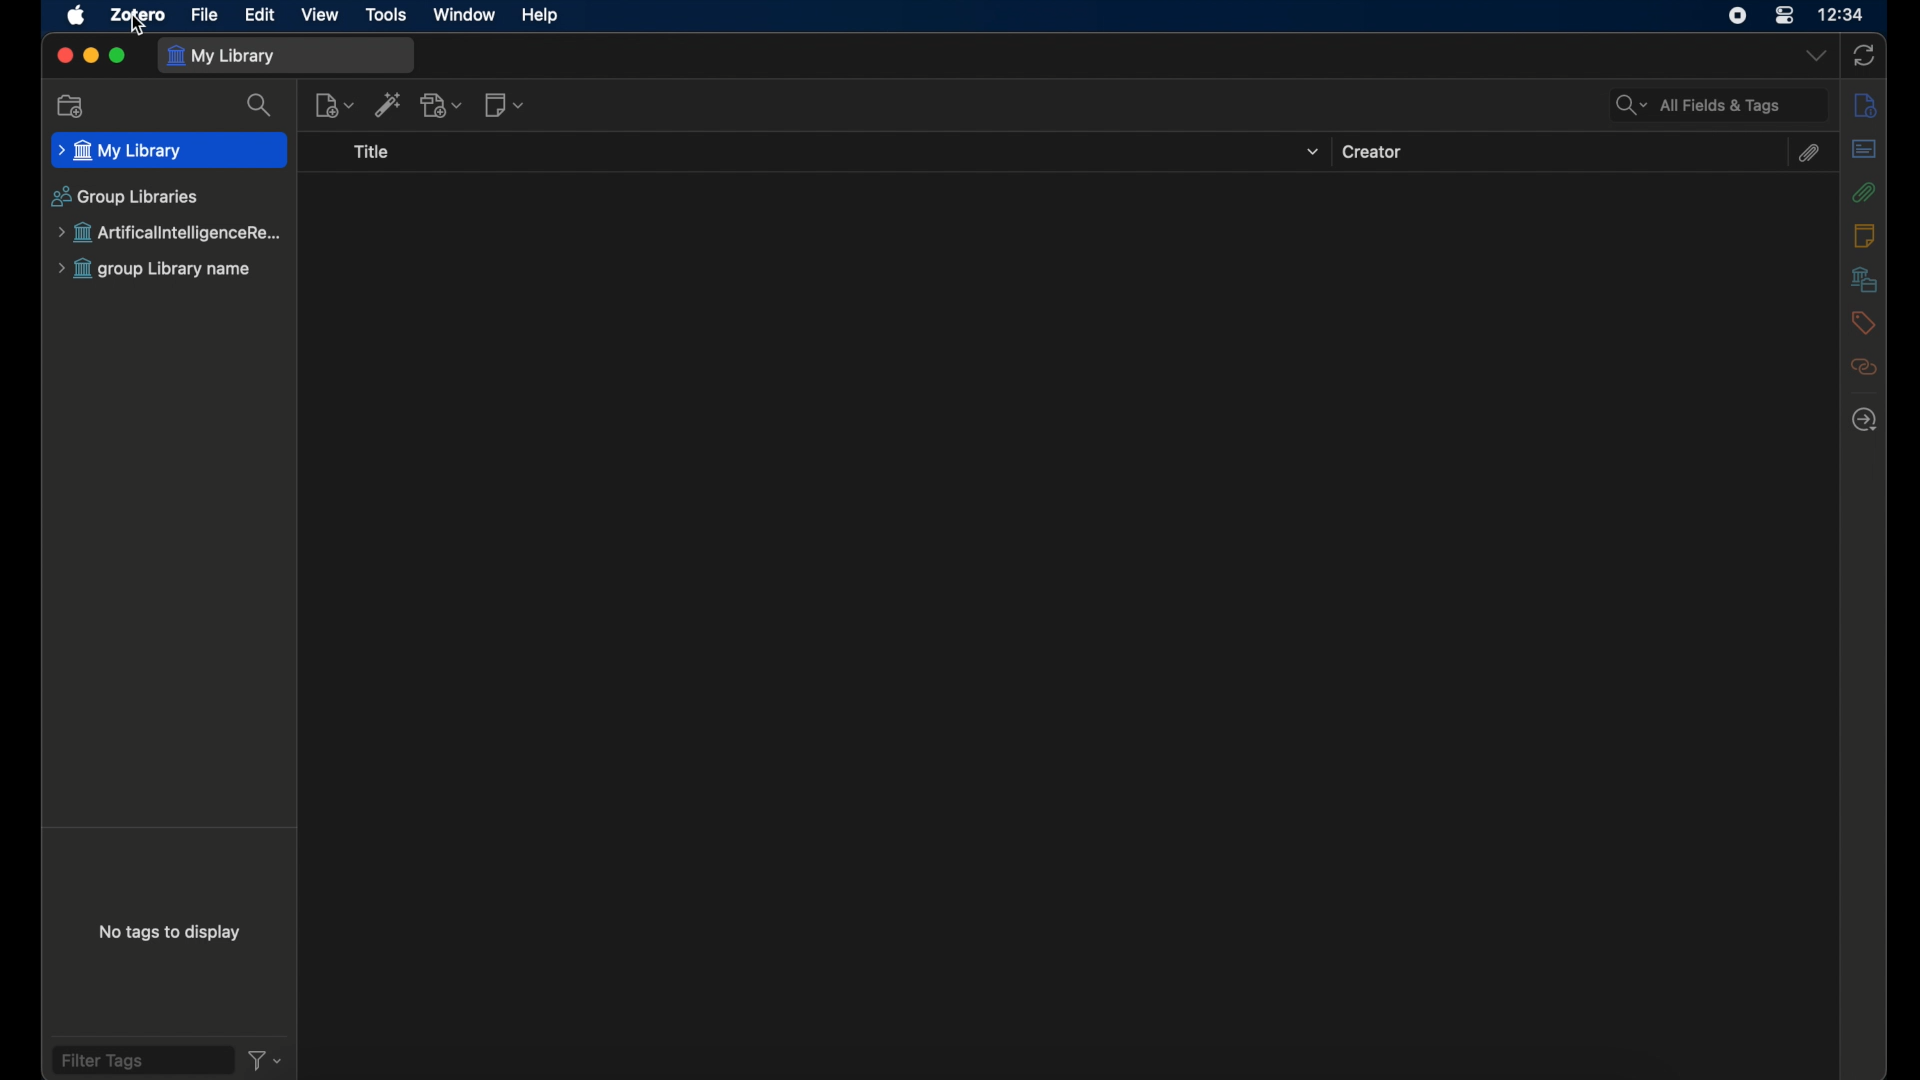 The image size is (1920, 1080). What do you see at coordinates (1863, 368) in the screenshot?
I see `related` at bounding box center [1863, 368].